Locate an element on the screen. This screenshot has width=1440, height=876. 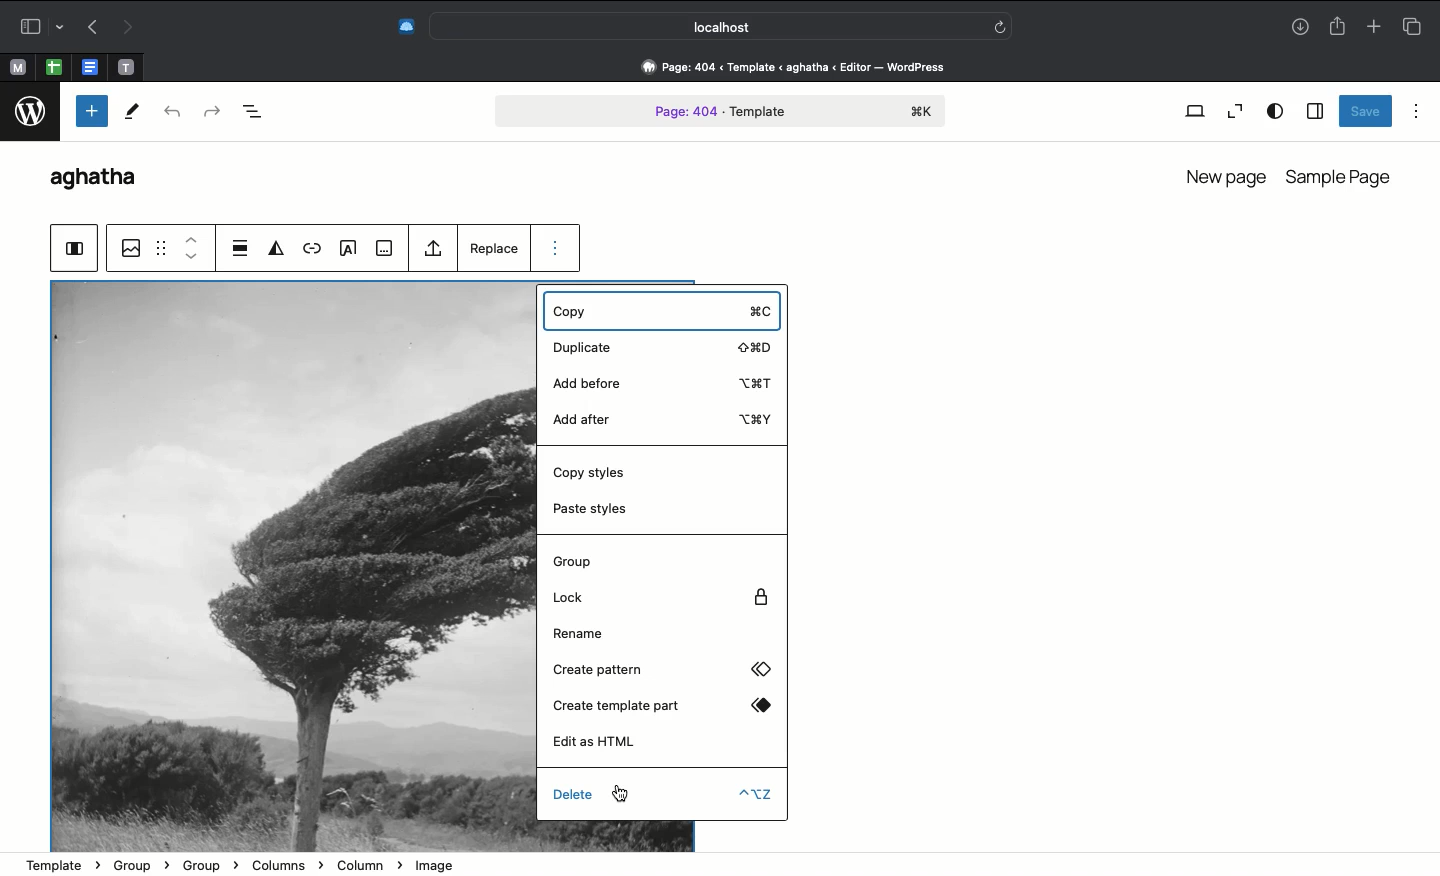
logo is located at coordinates (29, 113).